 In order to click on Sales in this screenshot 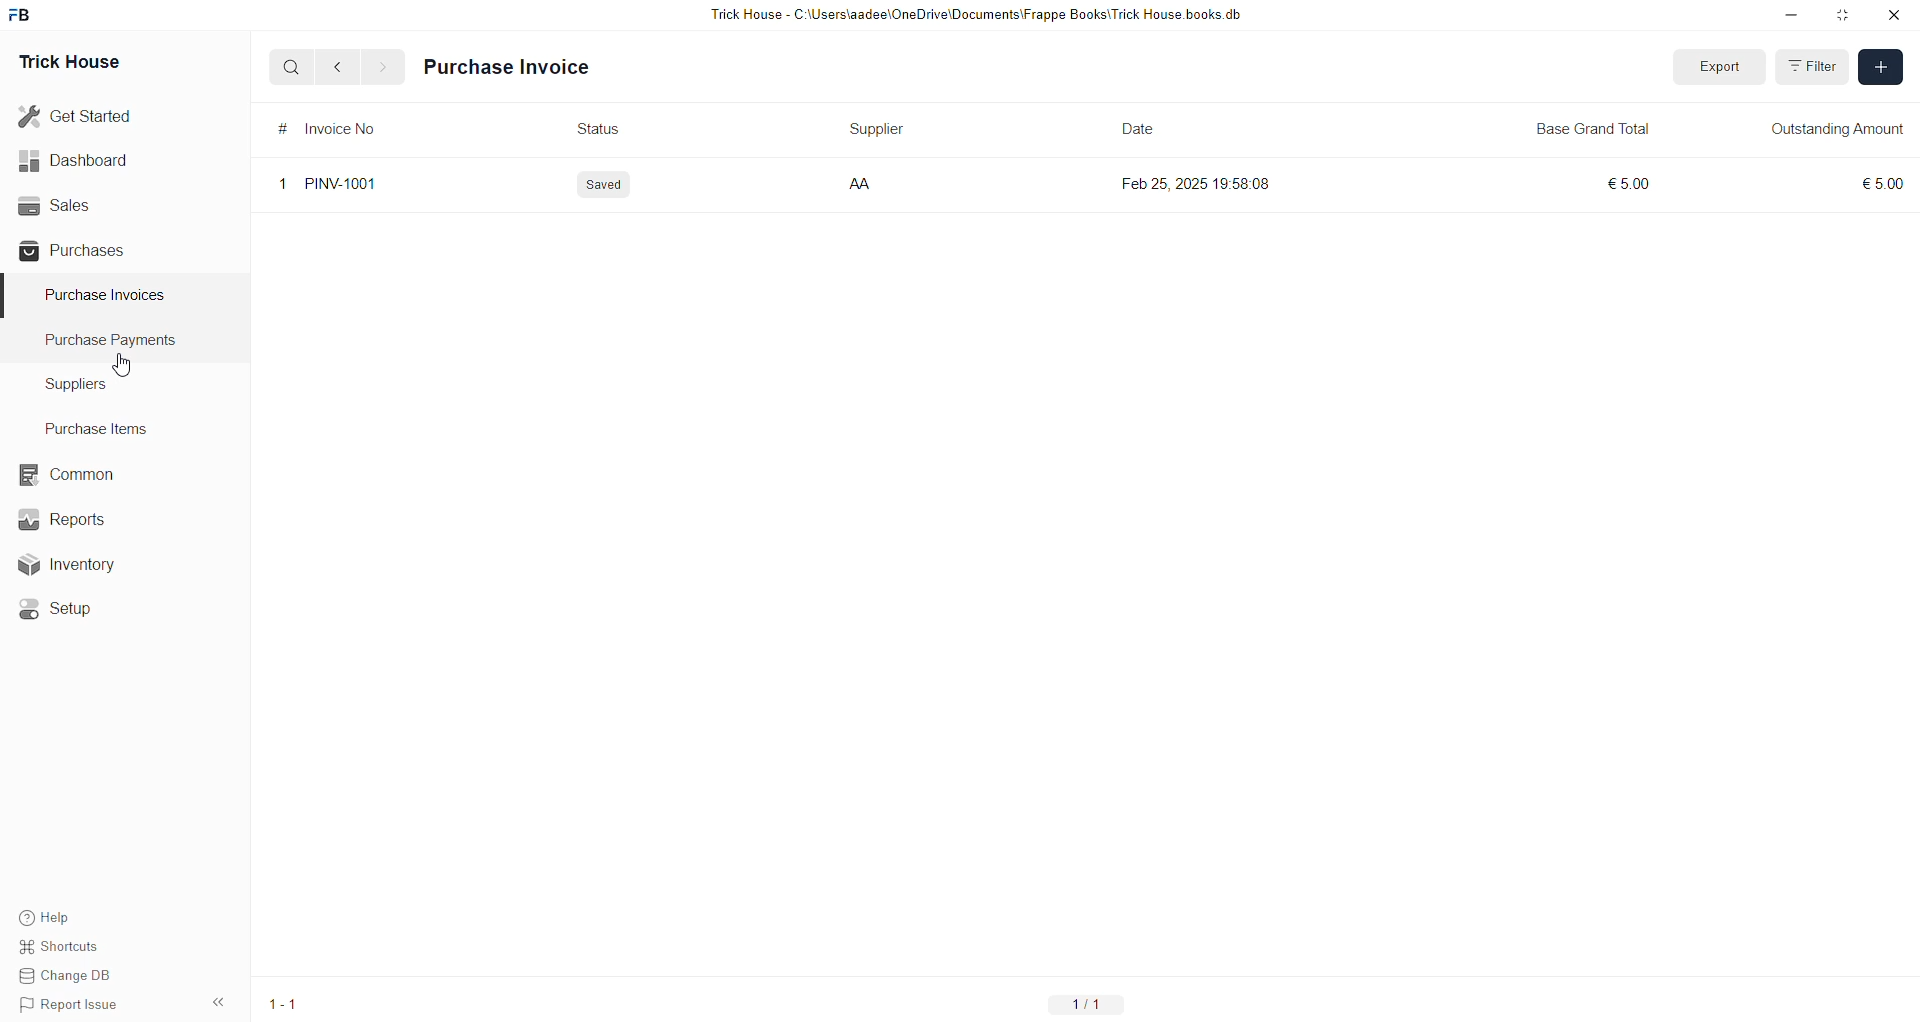, I will do `click(57, 205)`.